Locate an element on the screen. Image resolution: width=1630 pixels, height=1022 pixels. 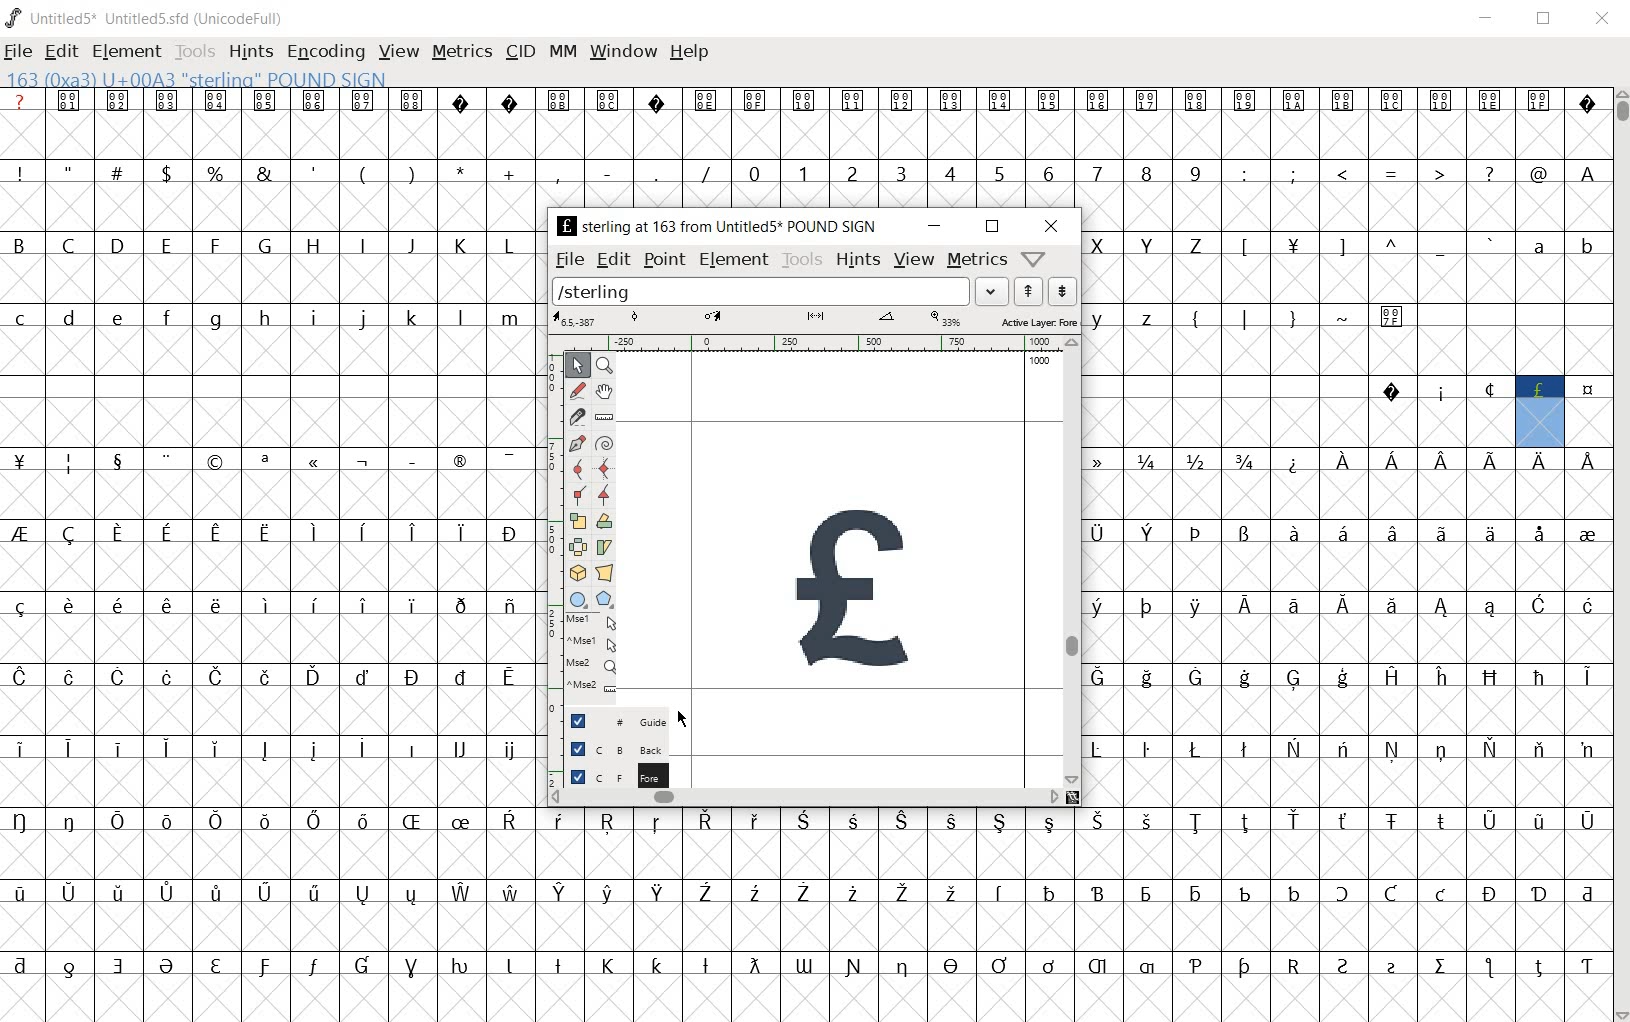
Symbol is located at coordinates (1538, 821).